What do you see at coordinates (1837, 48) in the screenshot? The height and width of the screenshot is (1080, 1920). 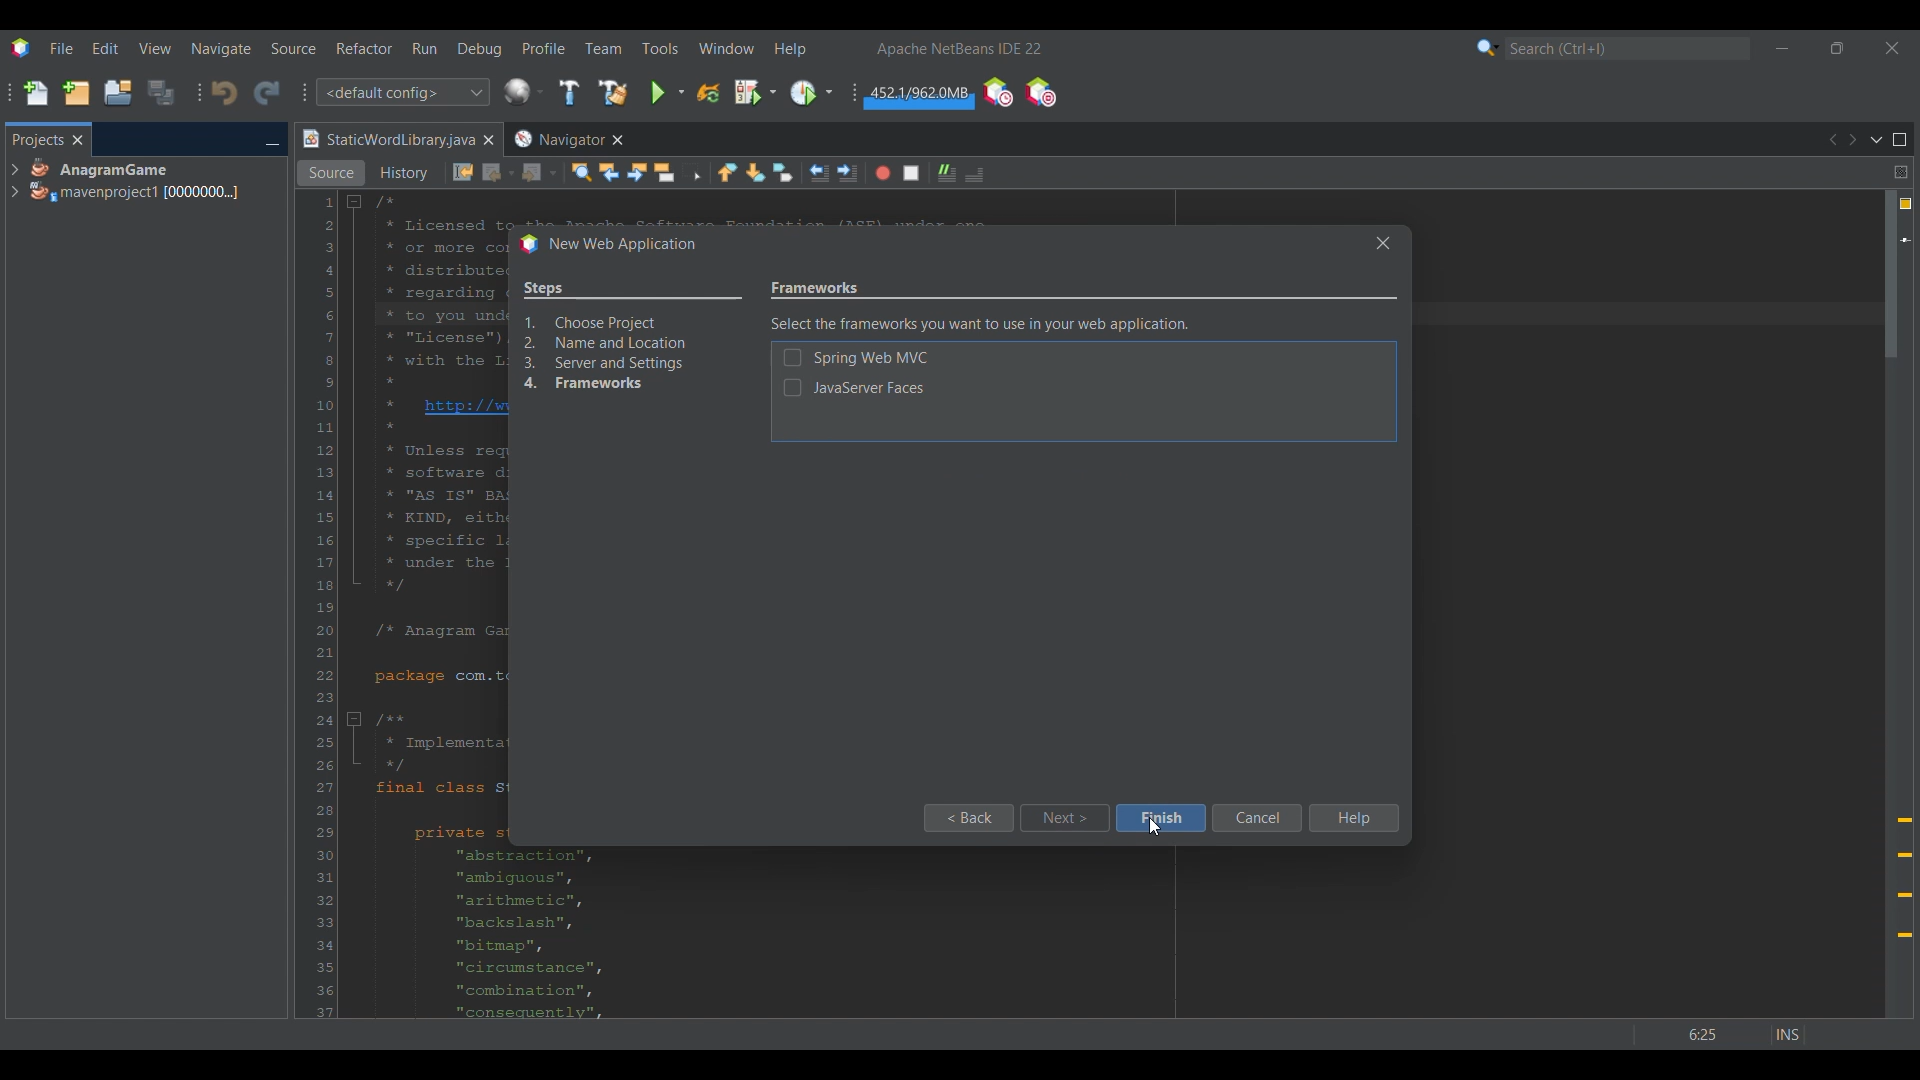 I see `Show in smaller tab` at bounding box center [1837, 48].